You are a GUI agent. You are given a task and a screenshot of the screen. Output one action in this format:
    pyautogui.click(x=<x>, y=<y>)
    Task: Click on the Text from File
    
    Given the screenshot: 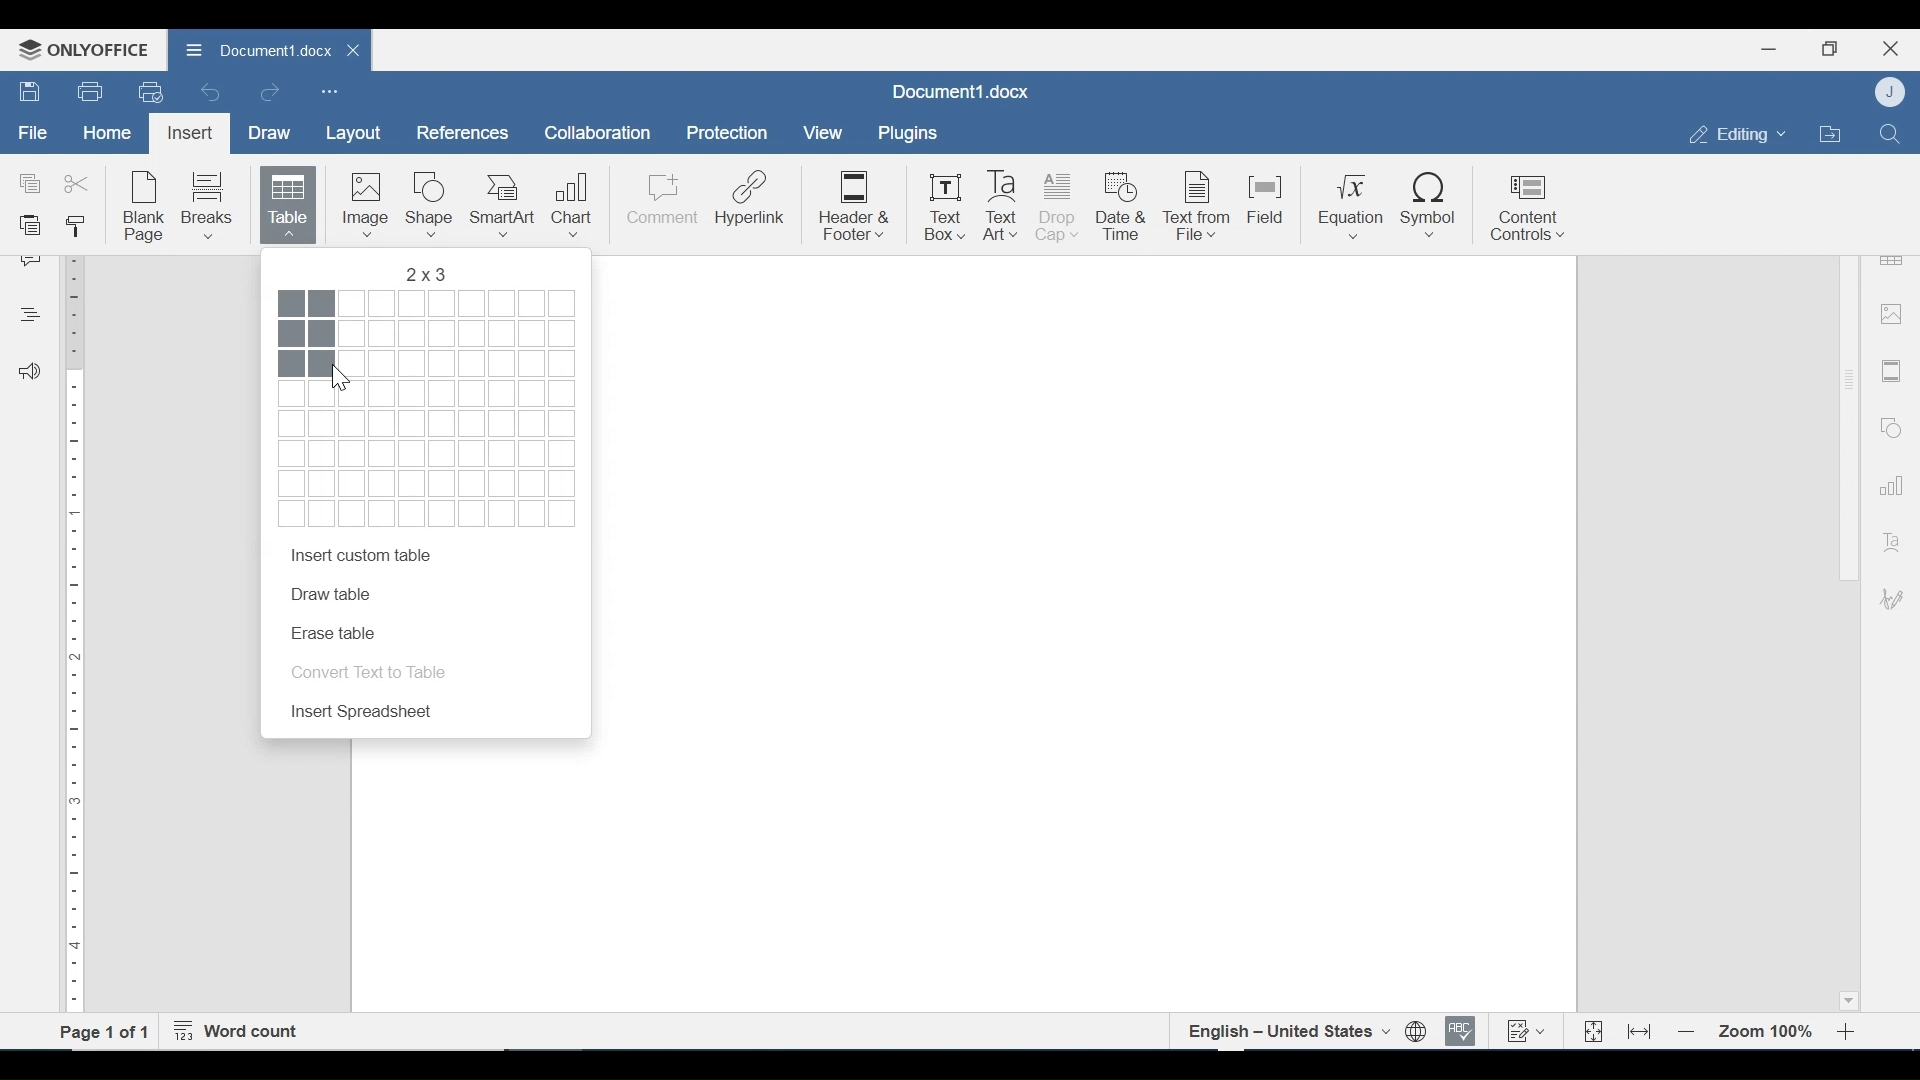 What is the action you would take?
    pyautogui.click(x=1199, y=206)
    